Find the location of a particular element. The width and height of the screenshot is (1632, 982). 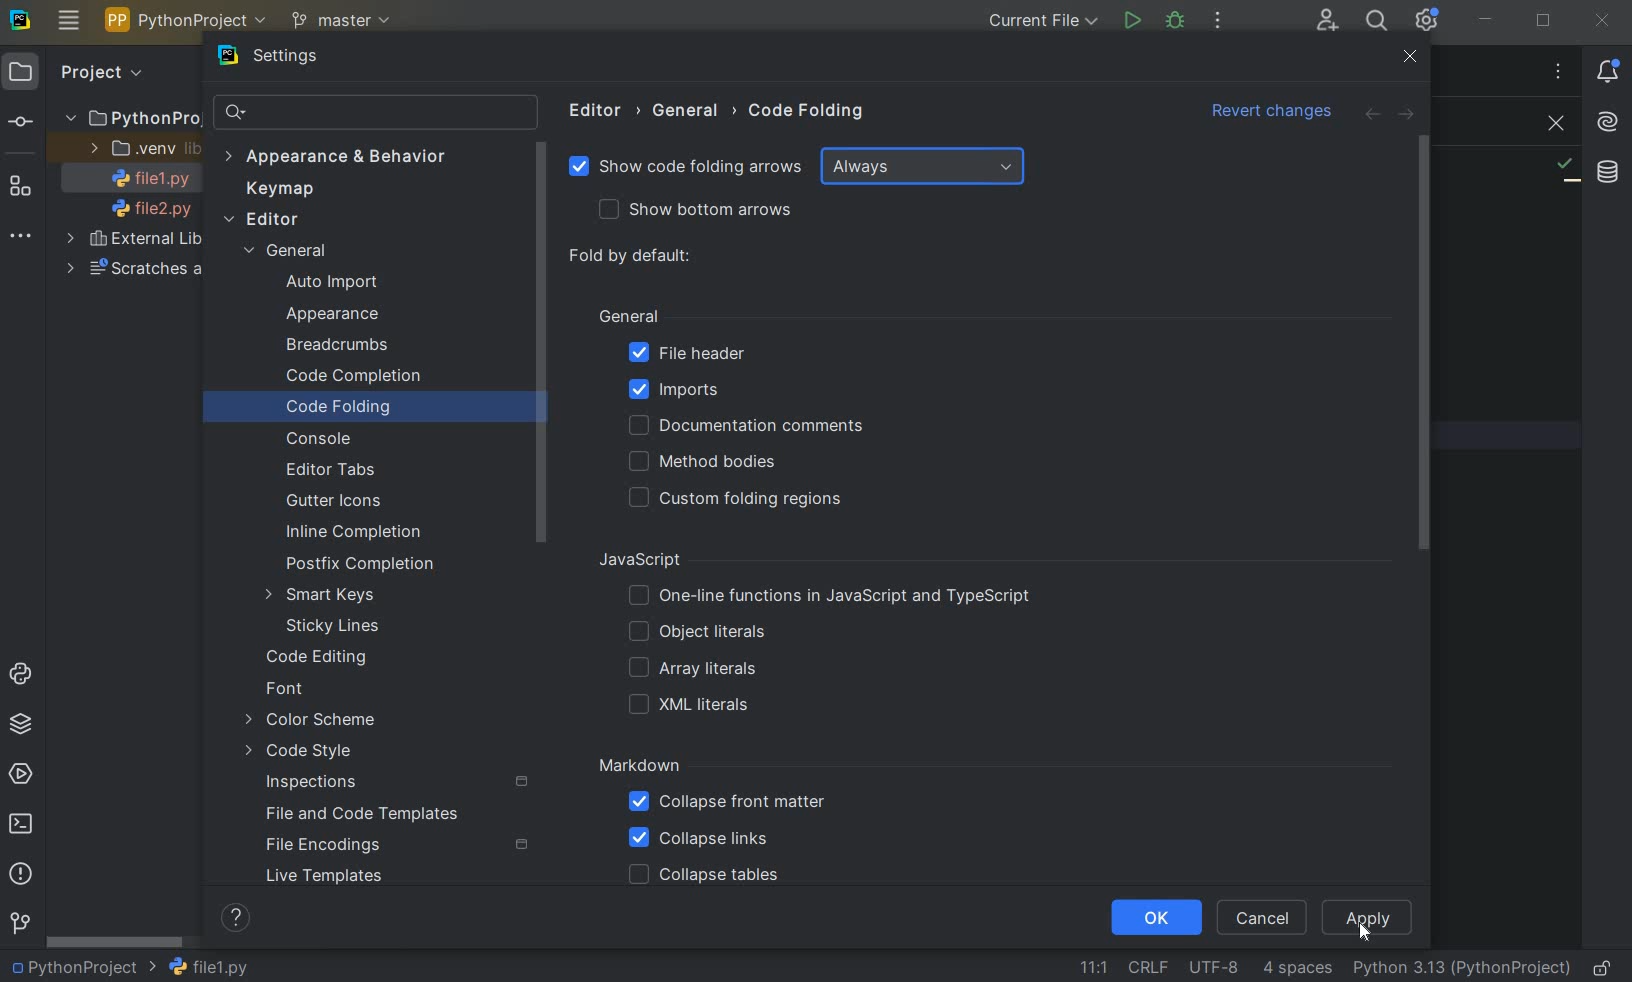

DOCUMENTATION COMMENTS is located at coordinates (744, 426).